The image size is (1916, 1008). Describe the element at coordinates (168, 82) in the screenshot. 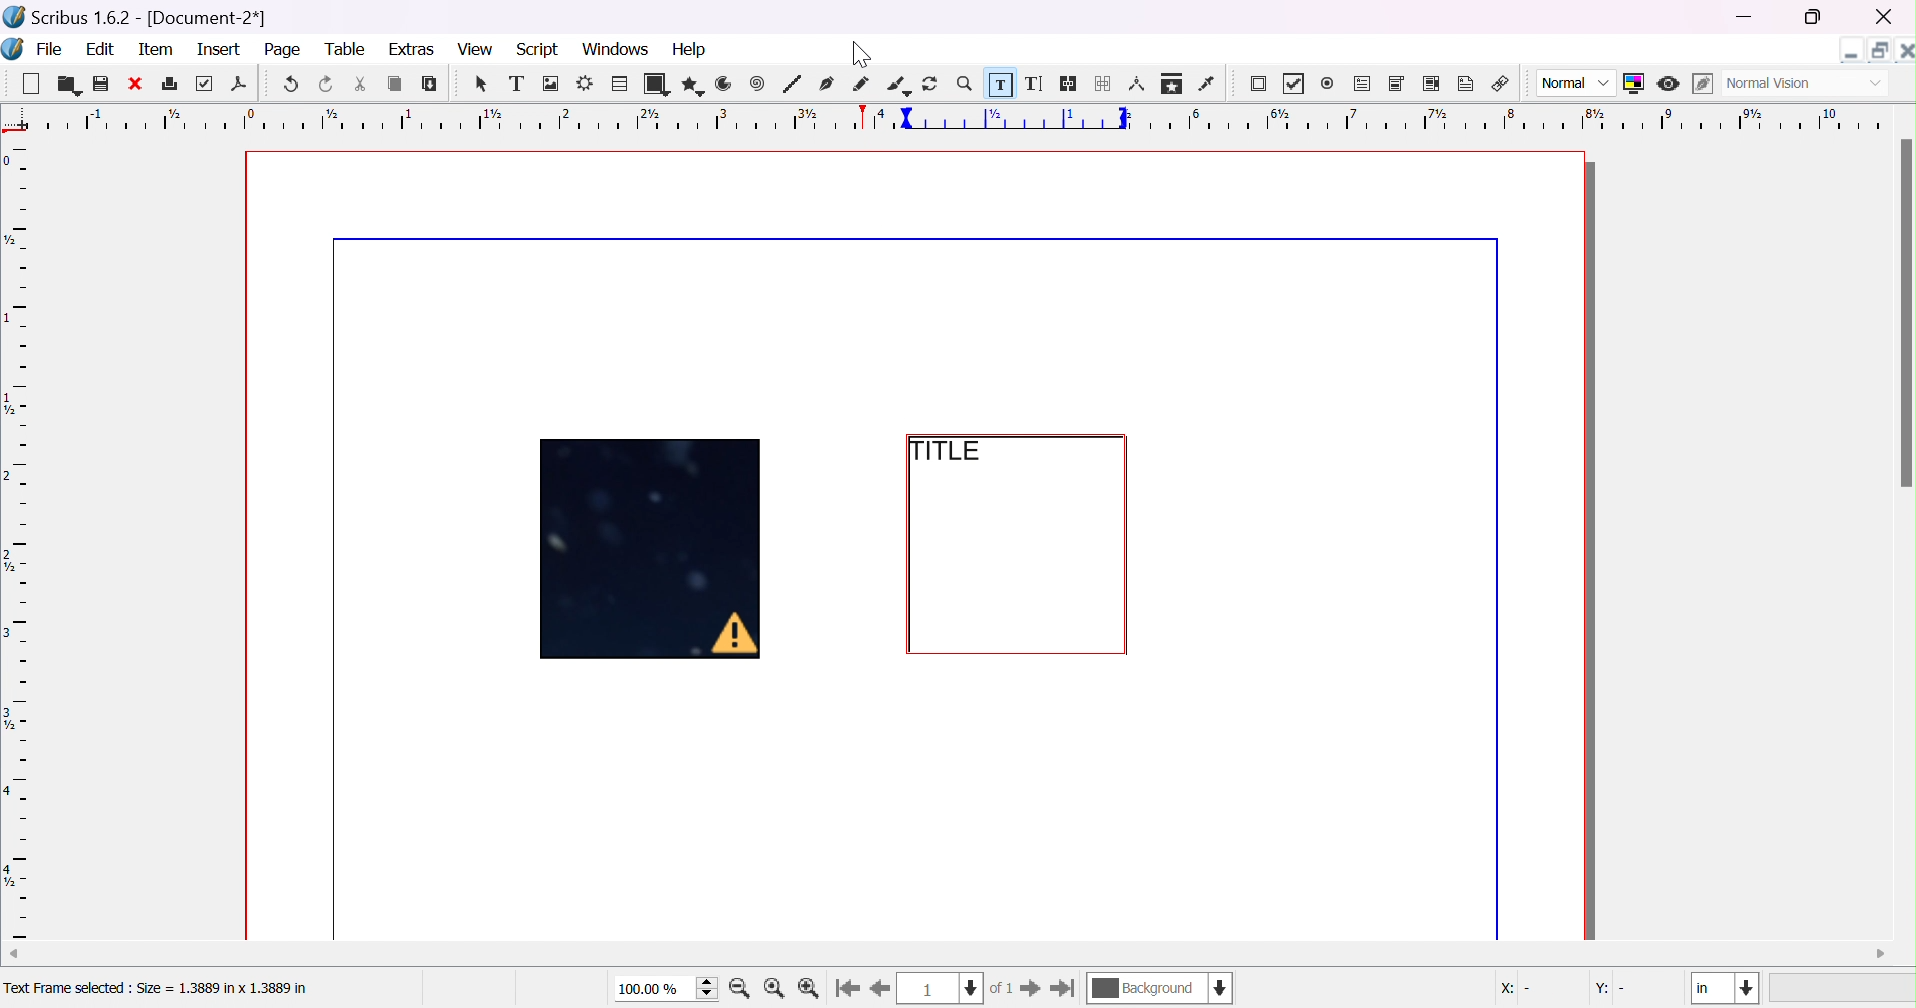

I see `print` at that location.